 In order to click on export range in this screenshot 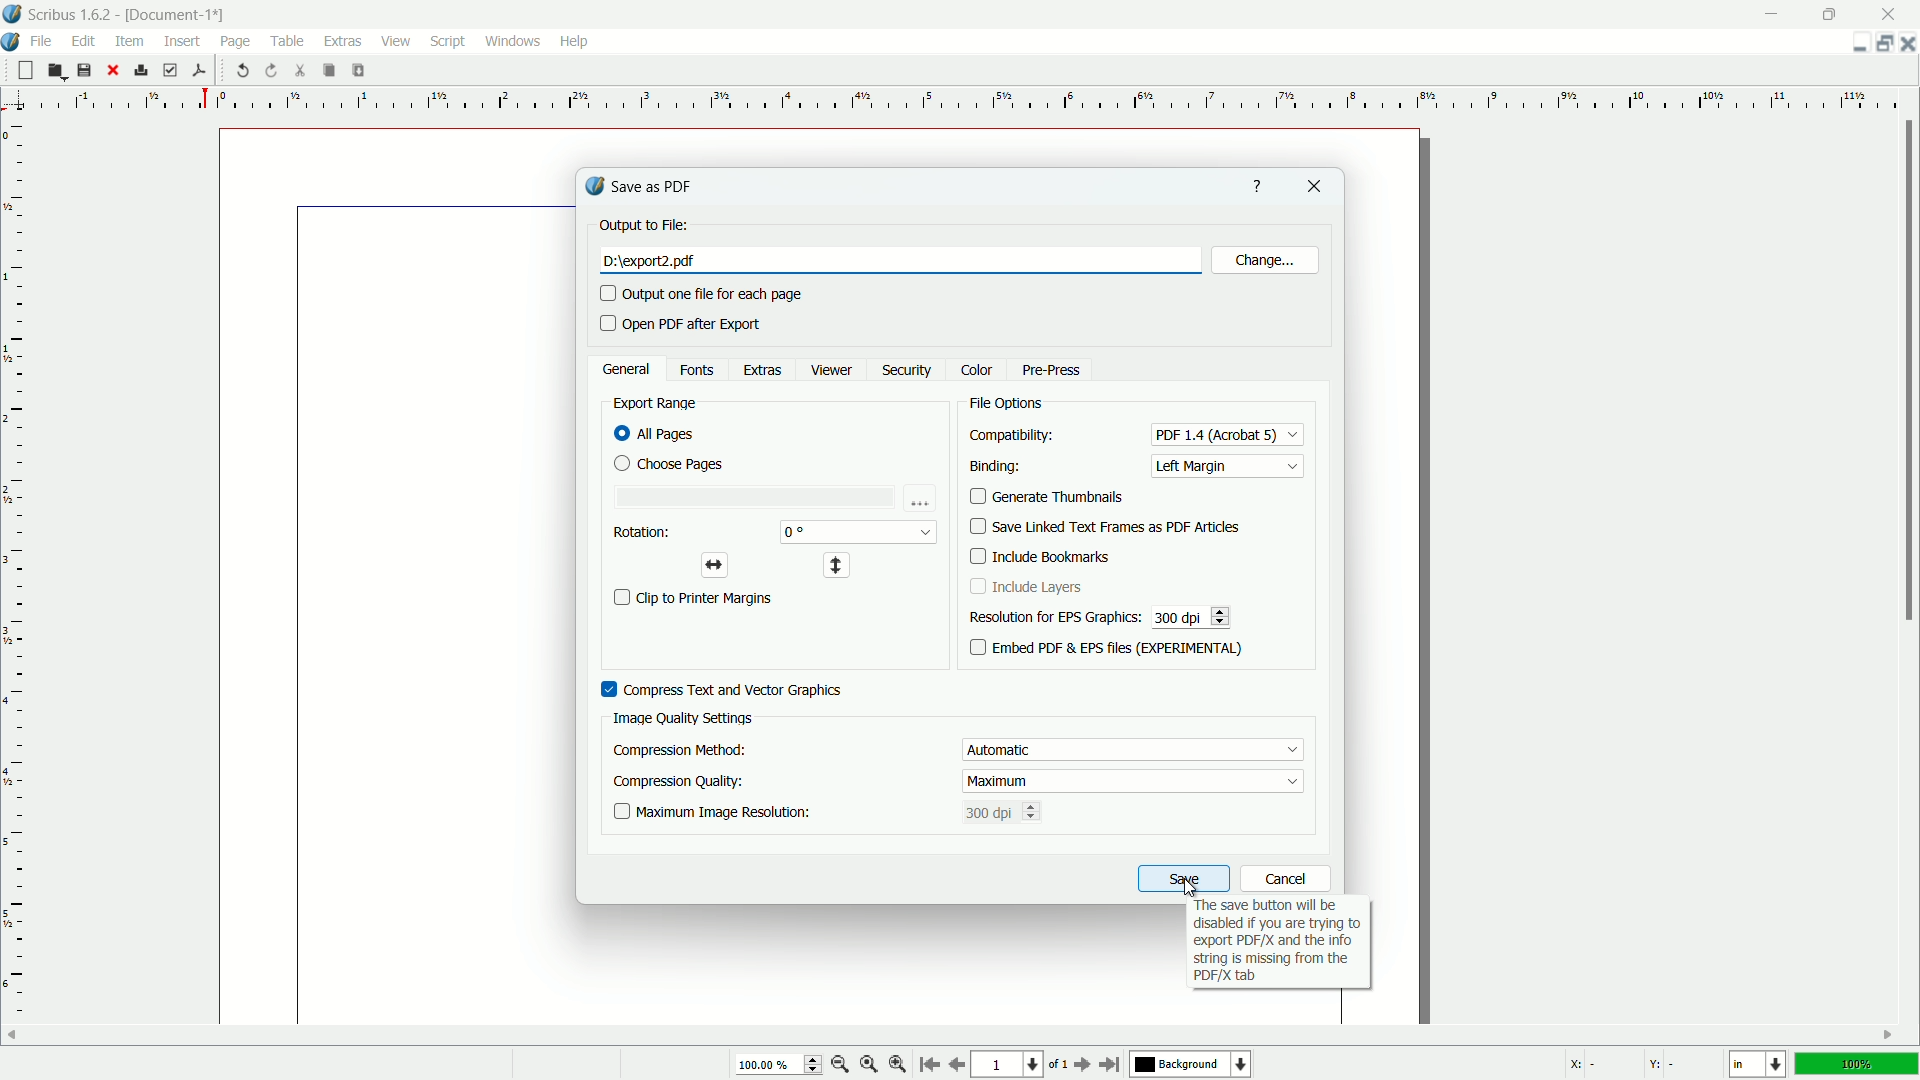, I will do `click(652, 404)`.